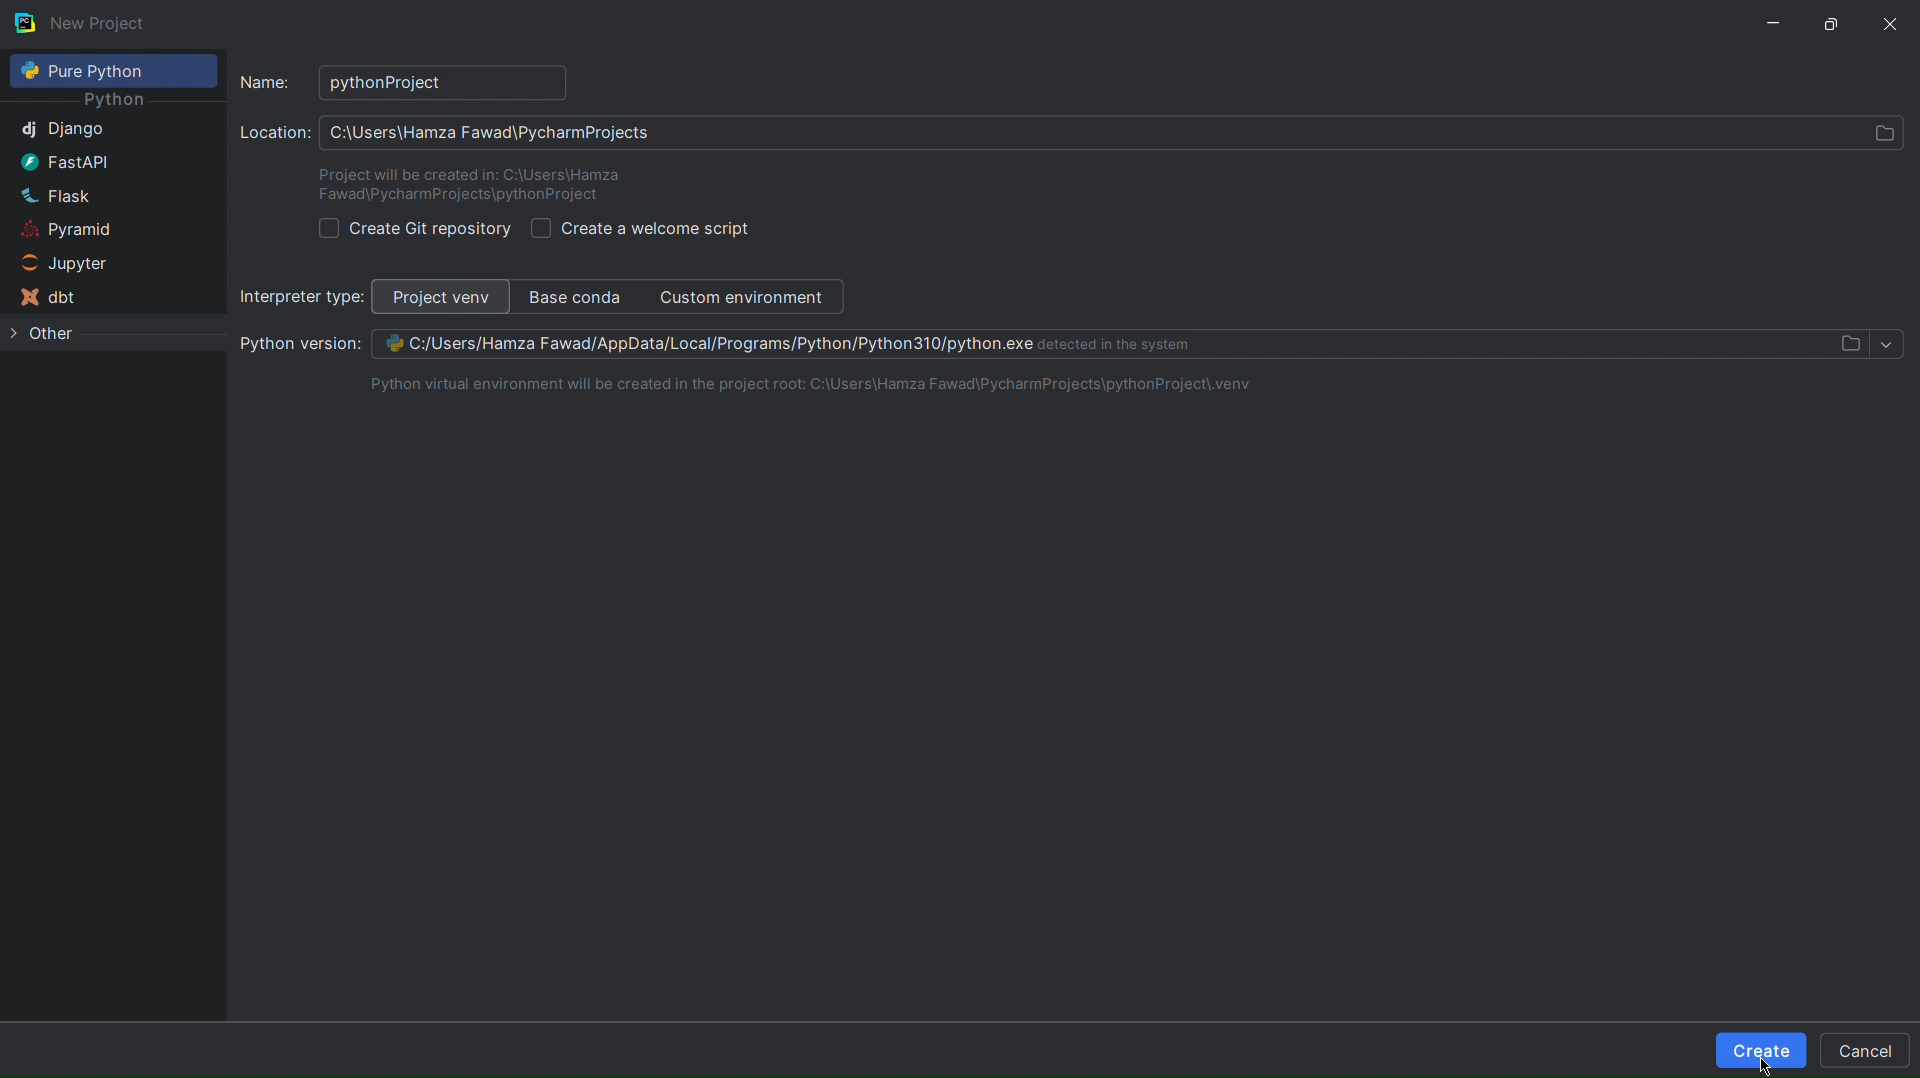 The height and width of the screenshot is (1078, 1920). I want to click on Create a welcome script, so click(643, 228).